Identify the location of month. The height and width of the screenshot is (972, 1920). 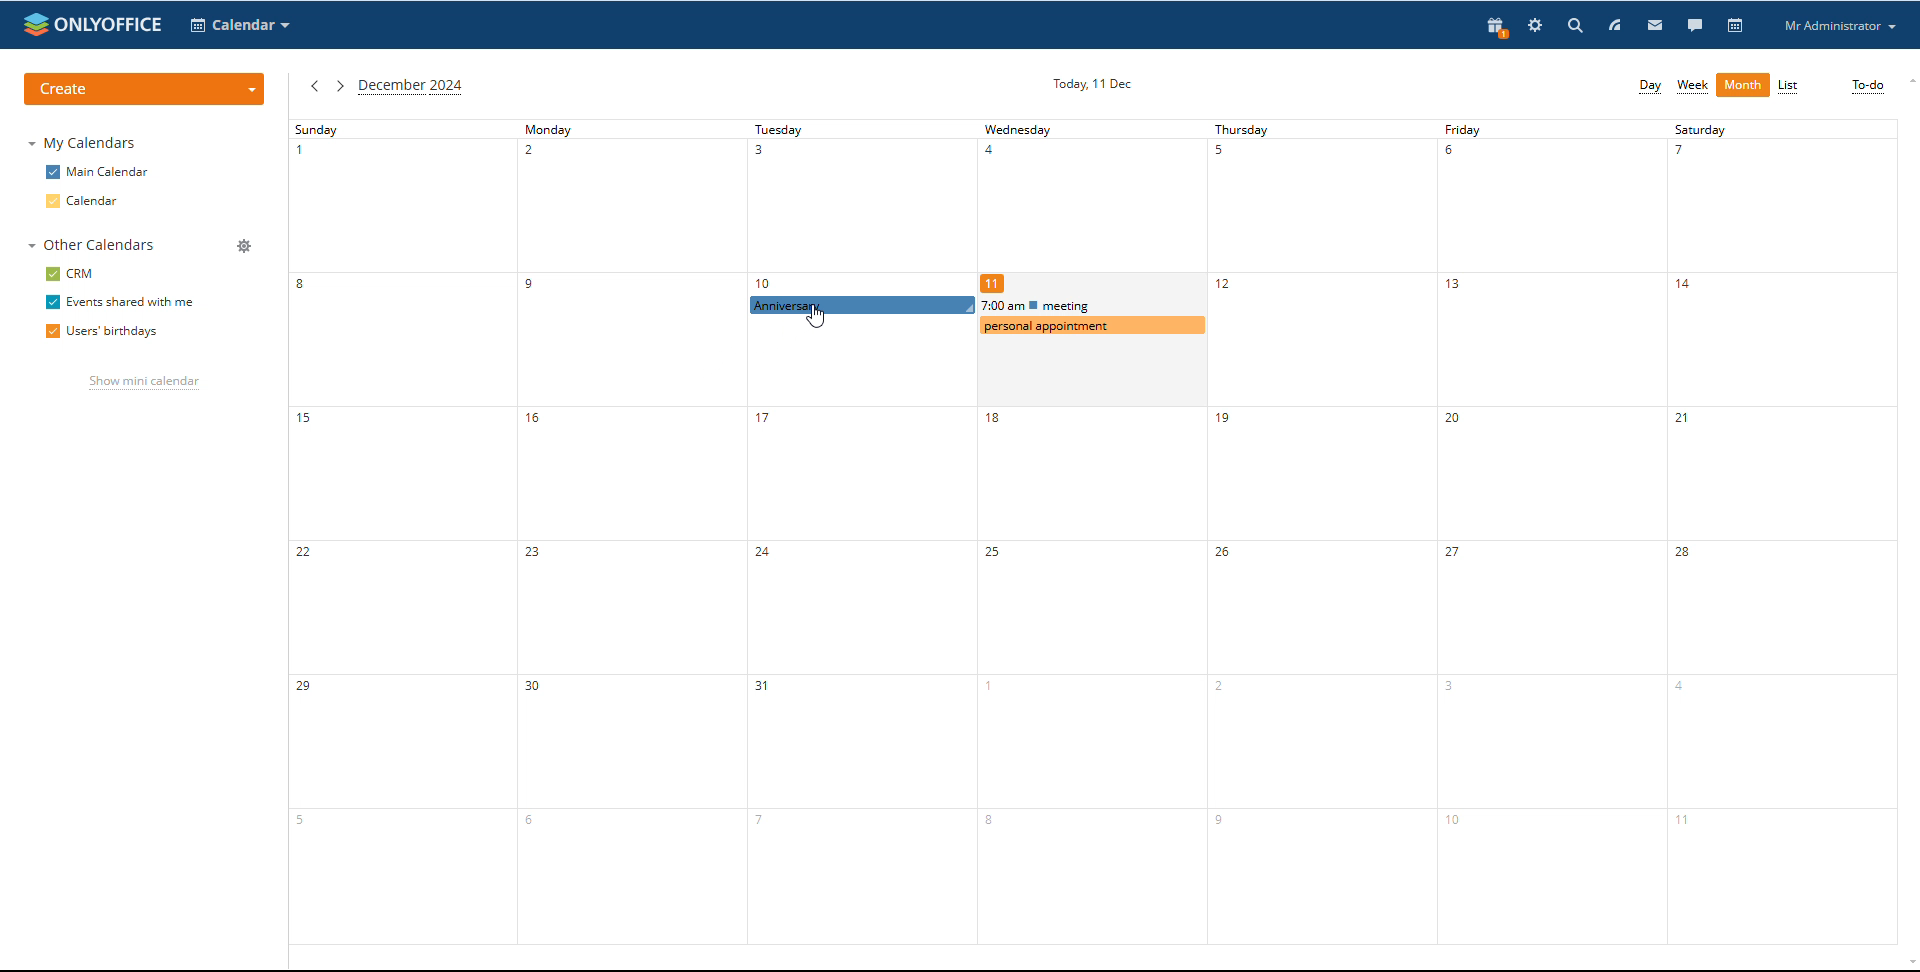
(1742, 85).